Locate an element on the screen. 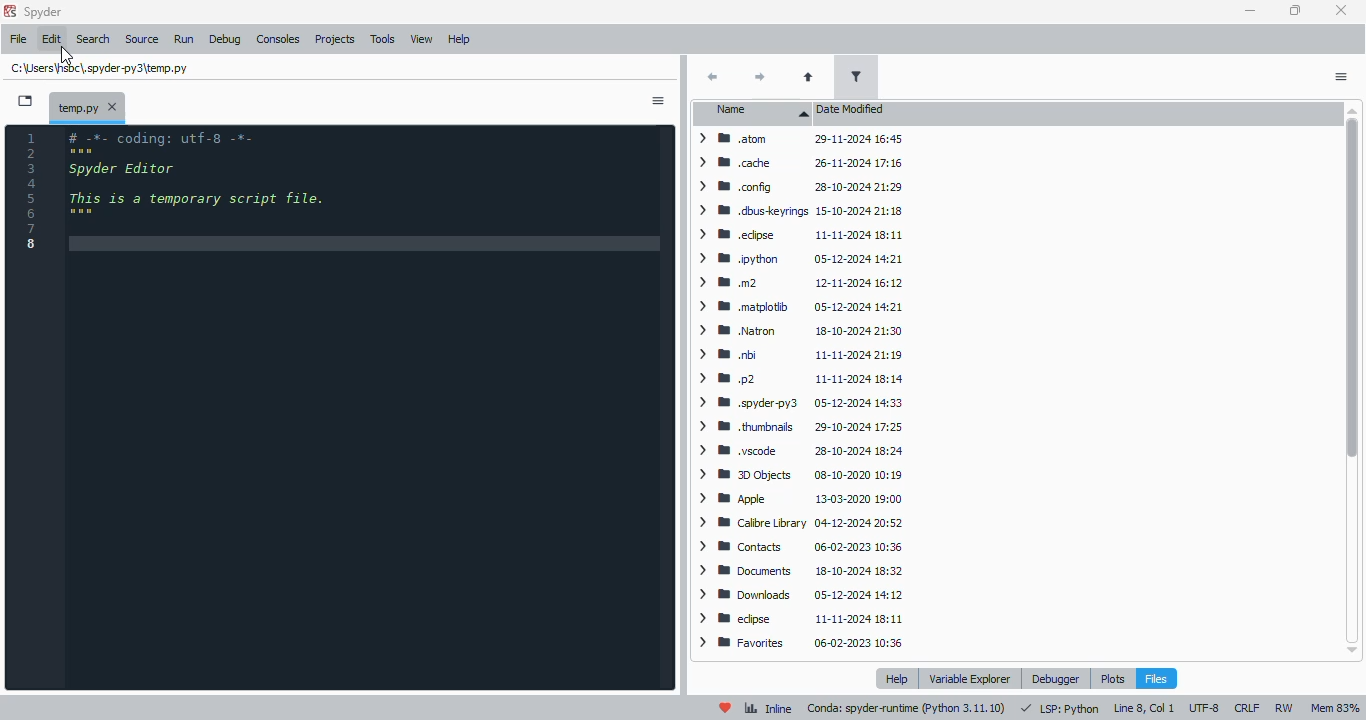 The width and height of the screenshot is (1366, 720). > WB config 28-10-2024 21:29 is located at coordinates (796, 186).